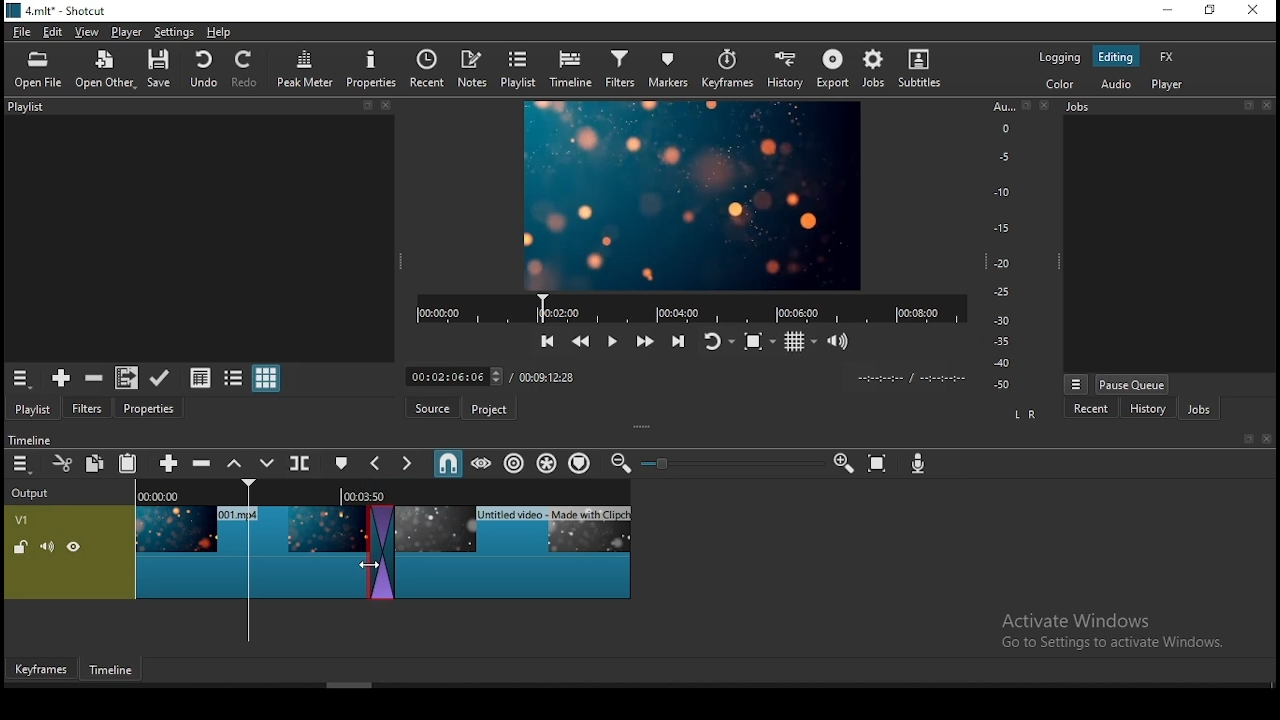 The height and width of the screenshot is (720, 1280). What do you see at coordinates (548, 464) in the screenshot?
I see `ripple all tracks` at bounding box center [548, 464].